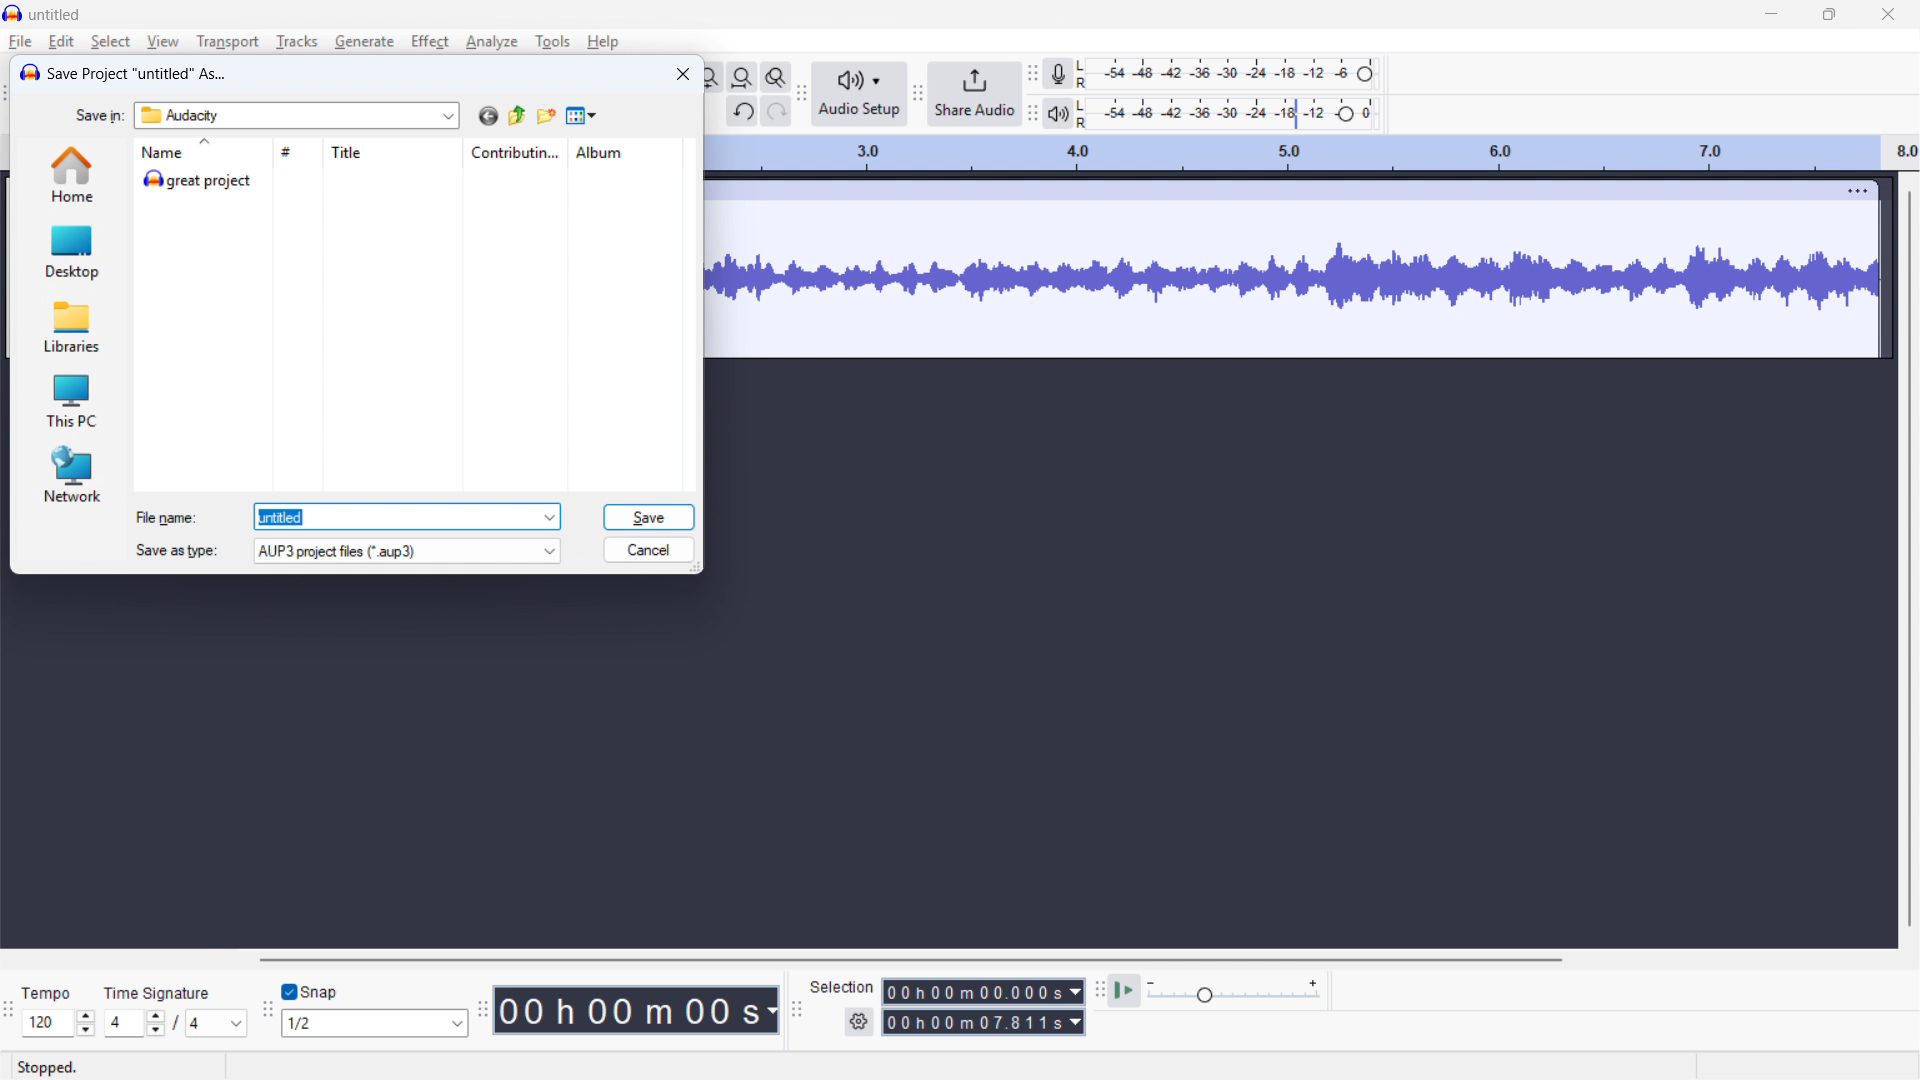  What do you see at coordinates (1828, 15) in the screenshot?
I see `Maximise ` at bounding box center [1828, 15].